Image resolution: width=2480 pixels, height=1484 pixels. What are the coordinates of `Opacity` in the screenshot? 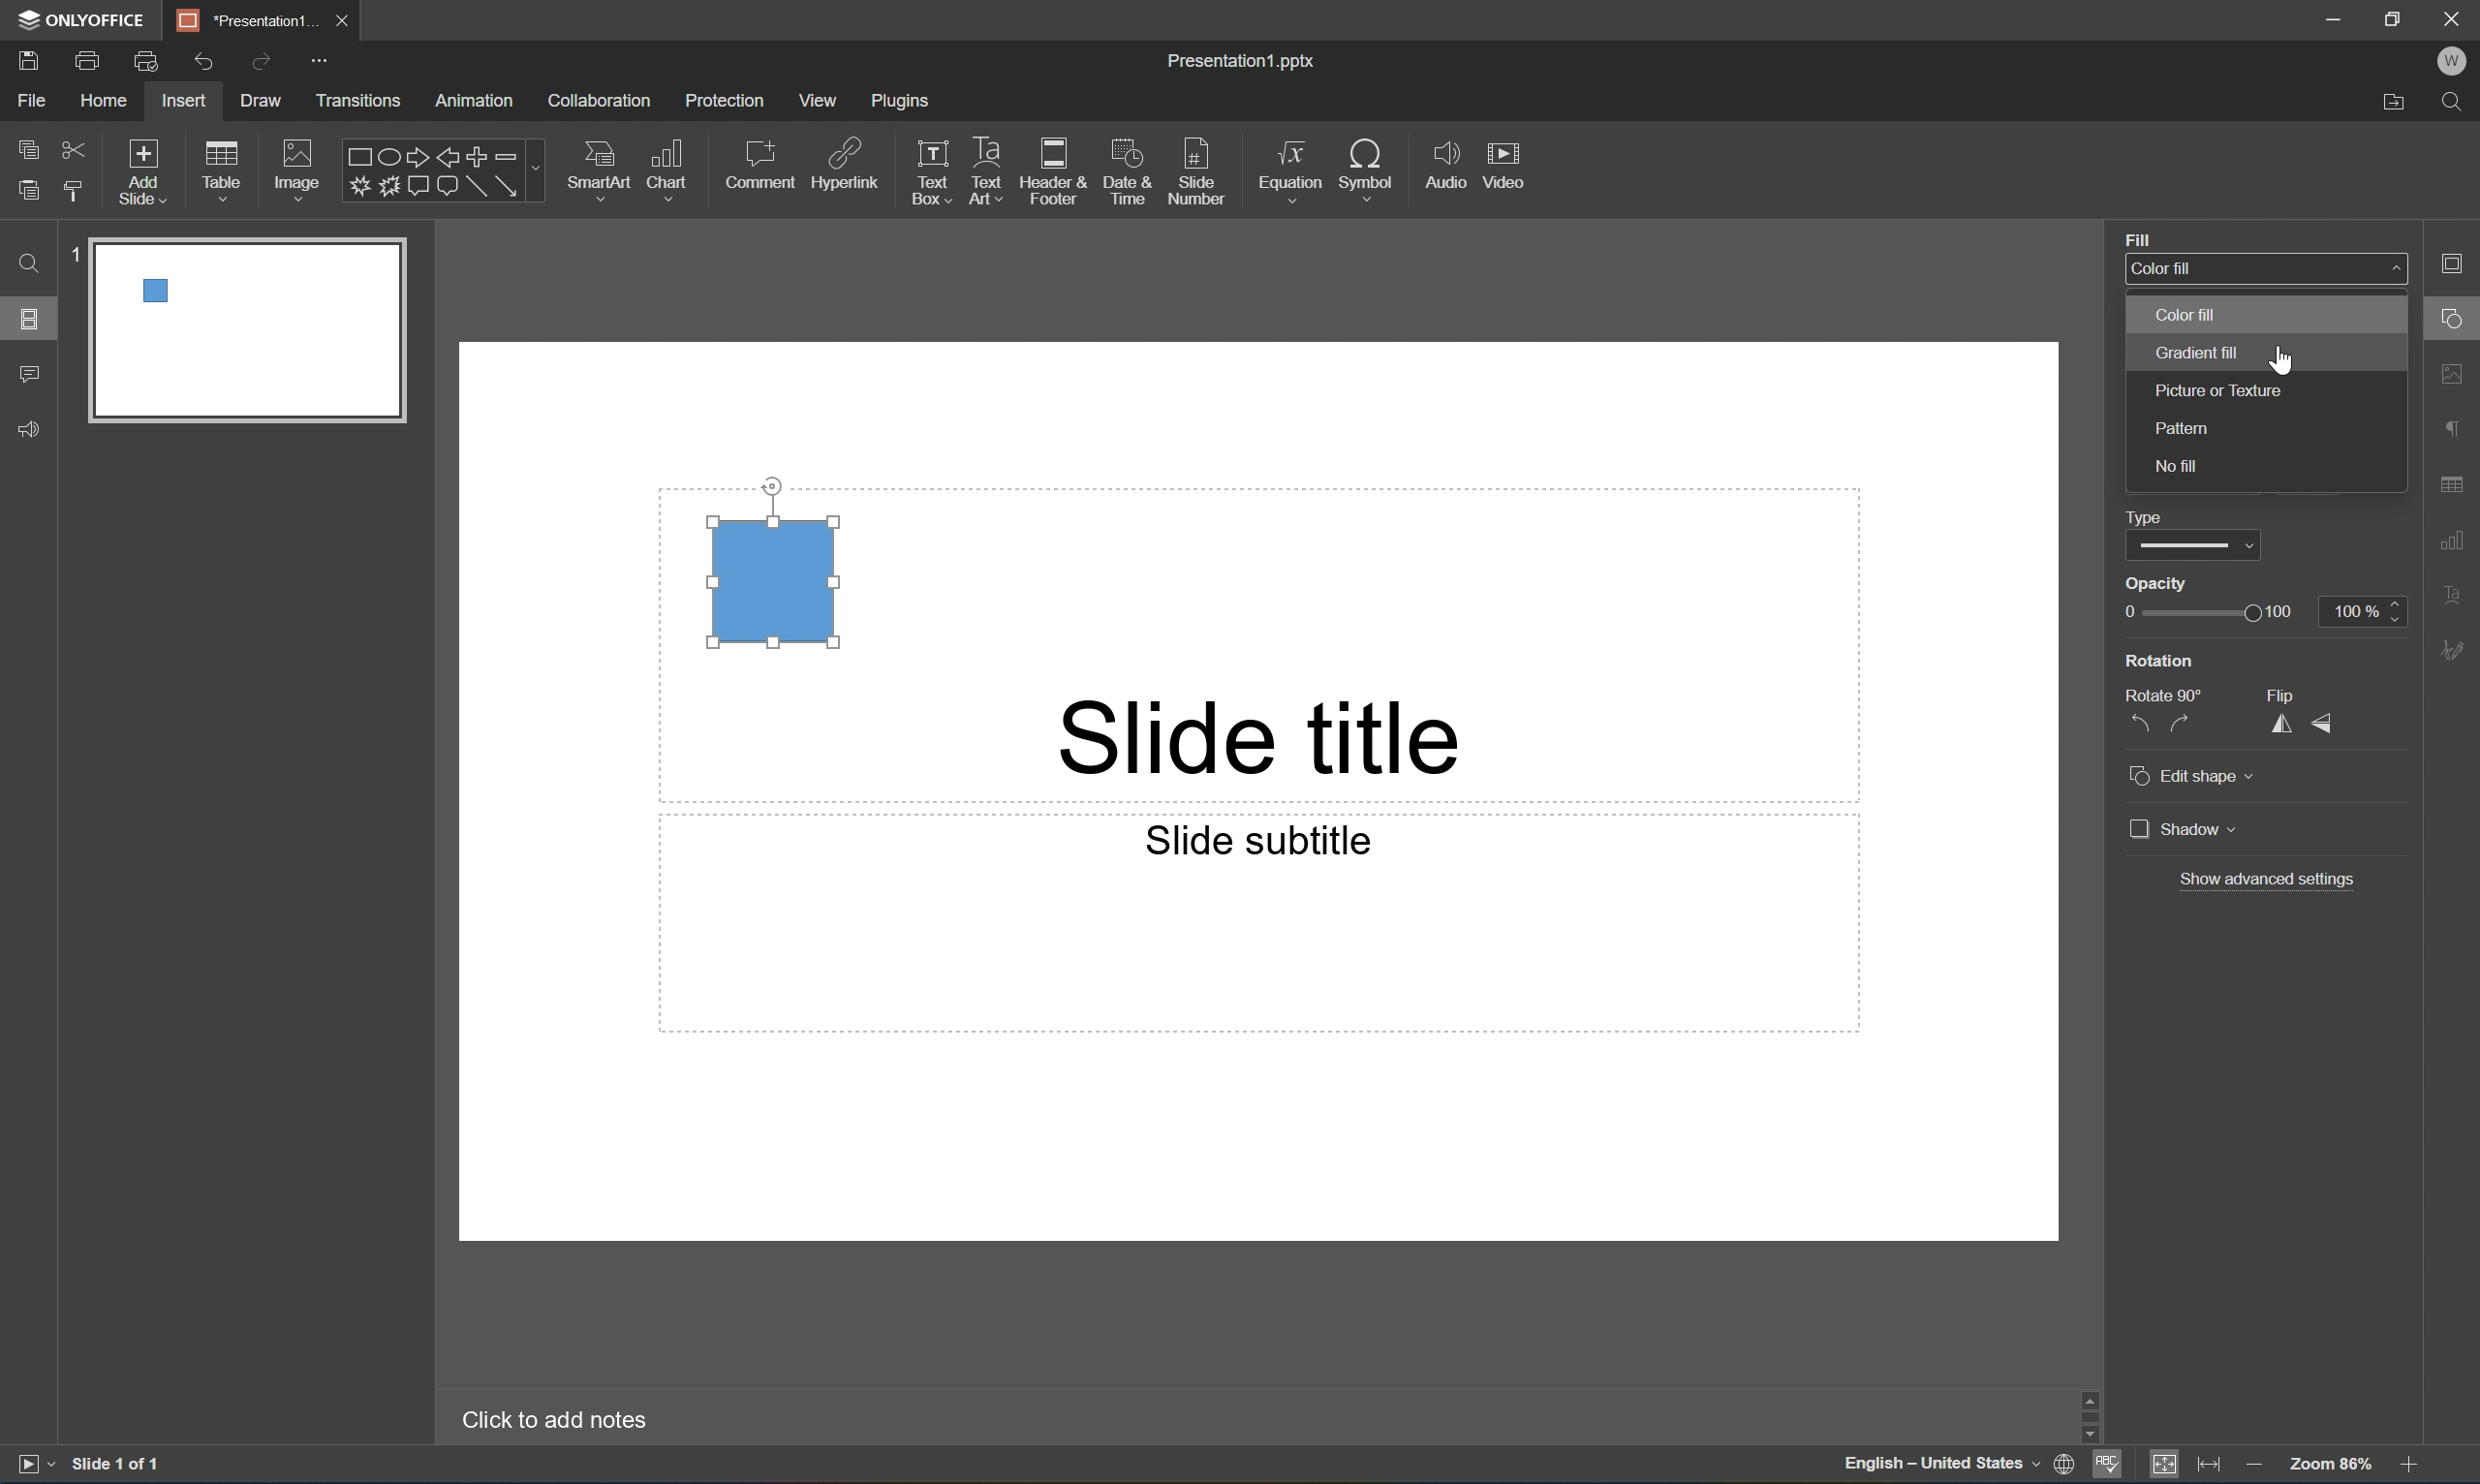 It's located at (2155, 583).